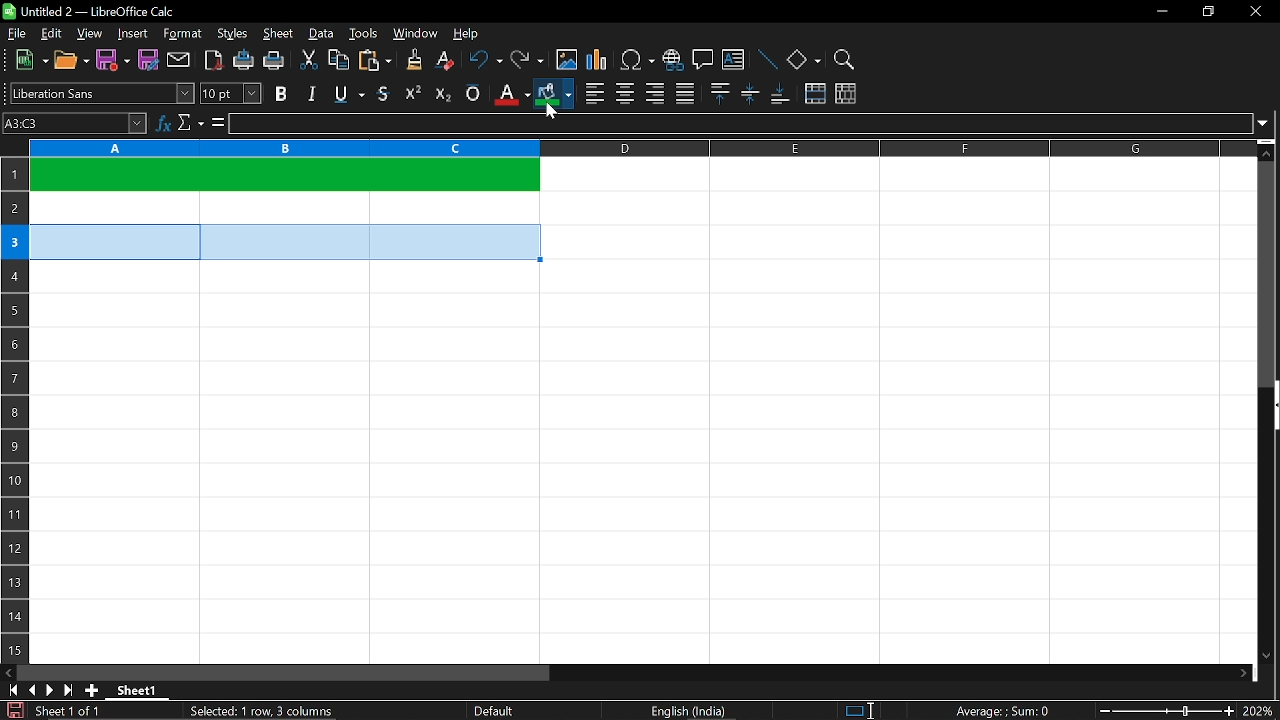  Describe the element at coordinates (374, 61) in the screenshot. I see `paste` at that location.